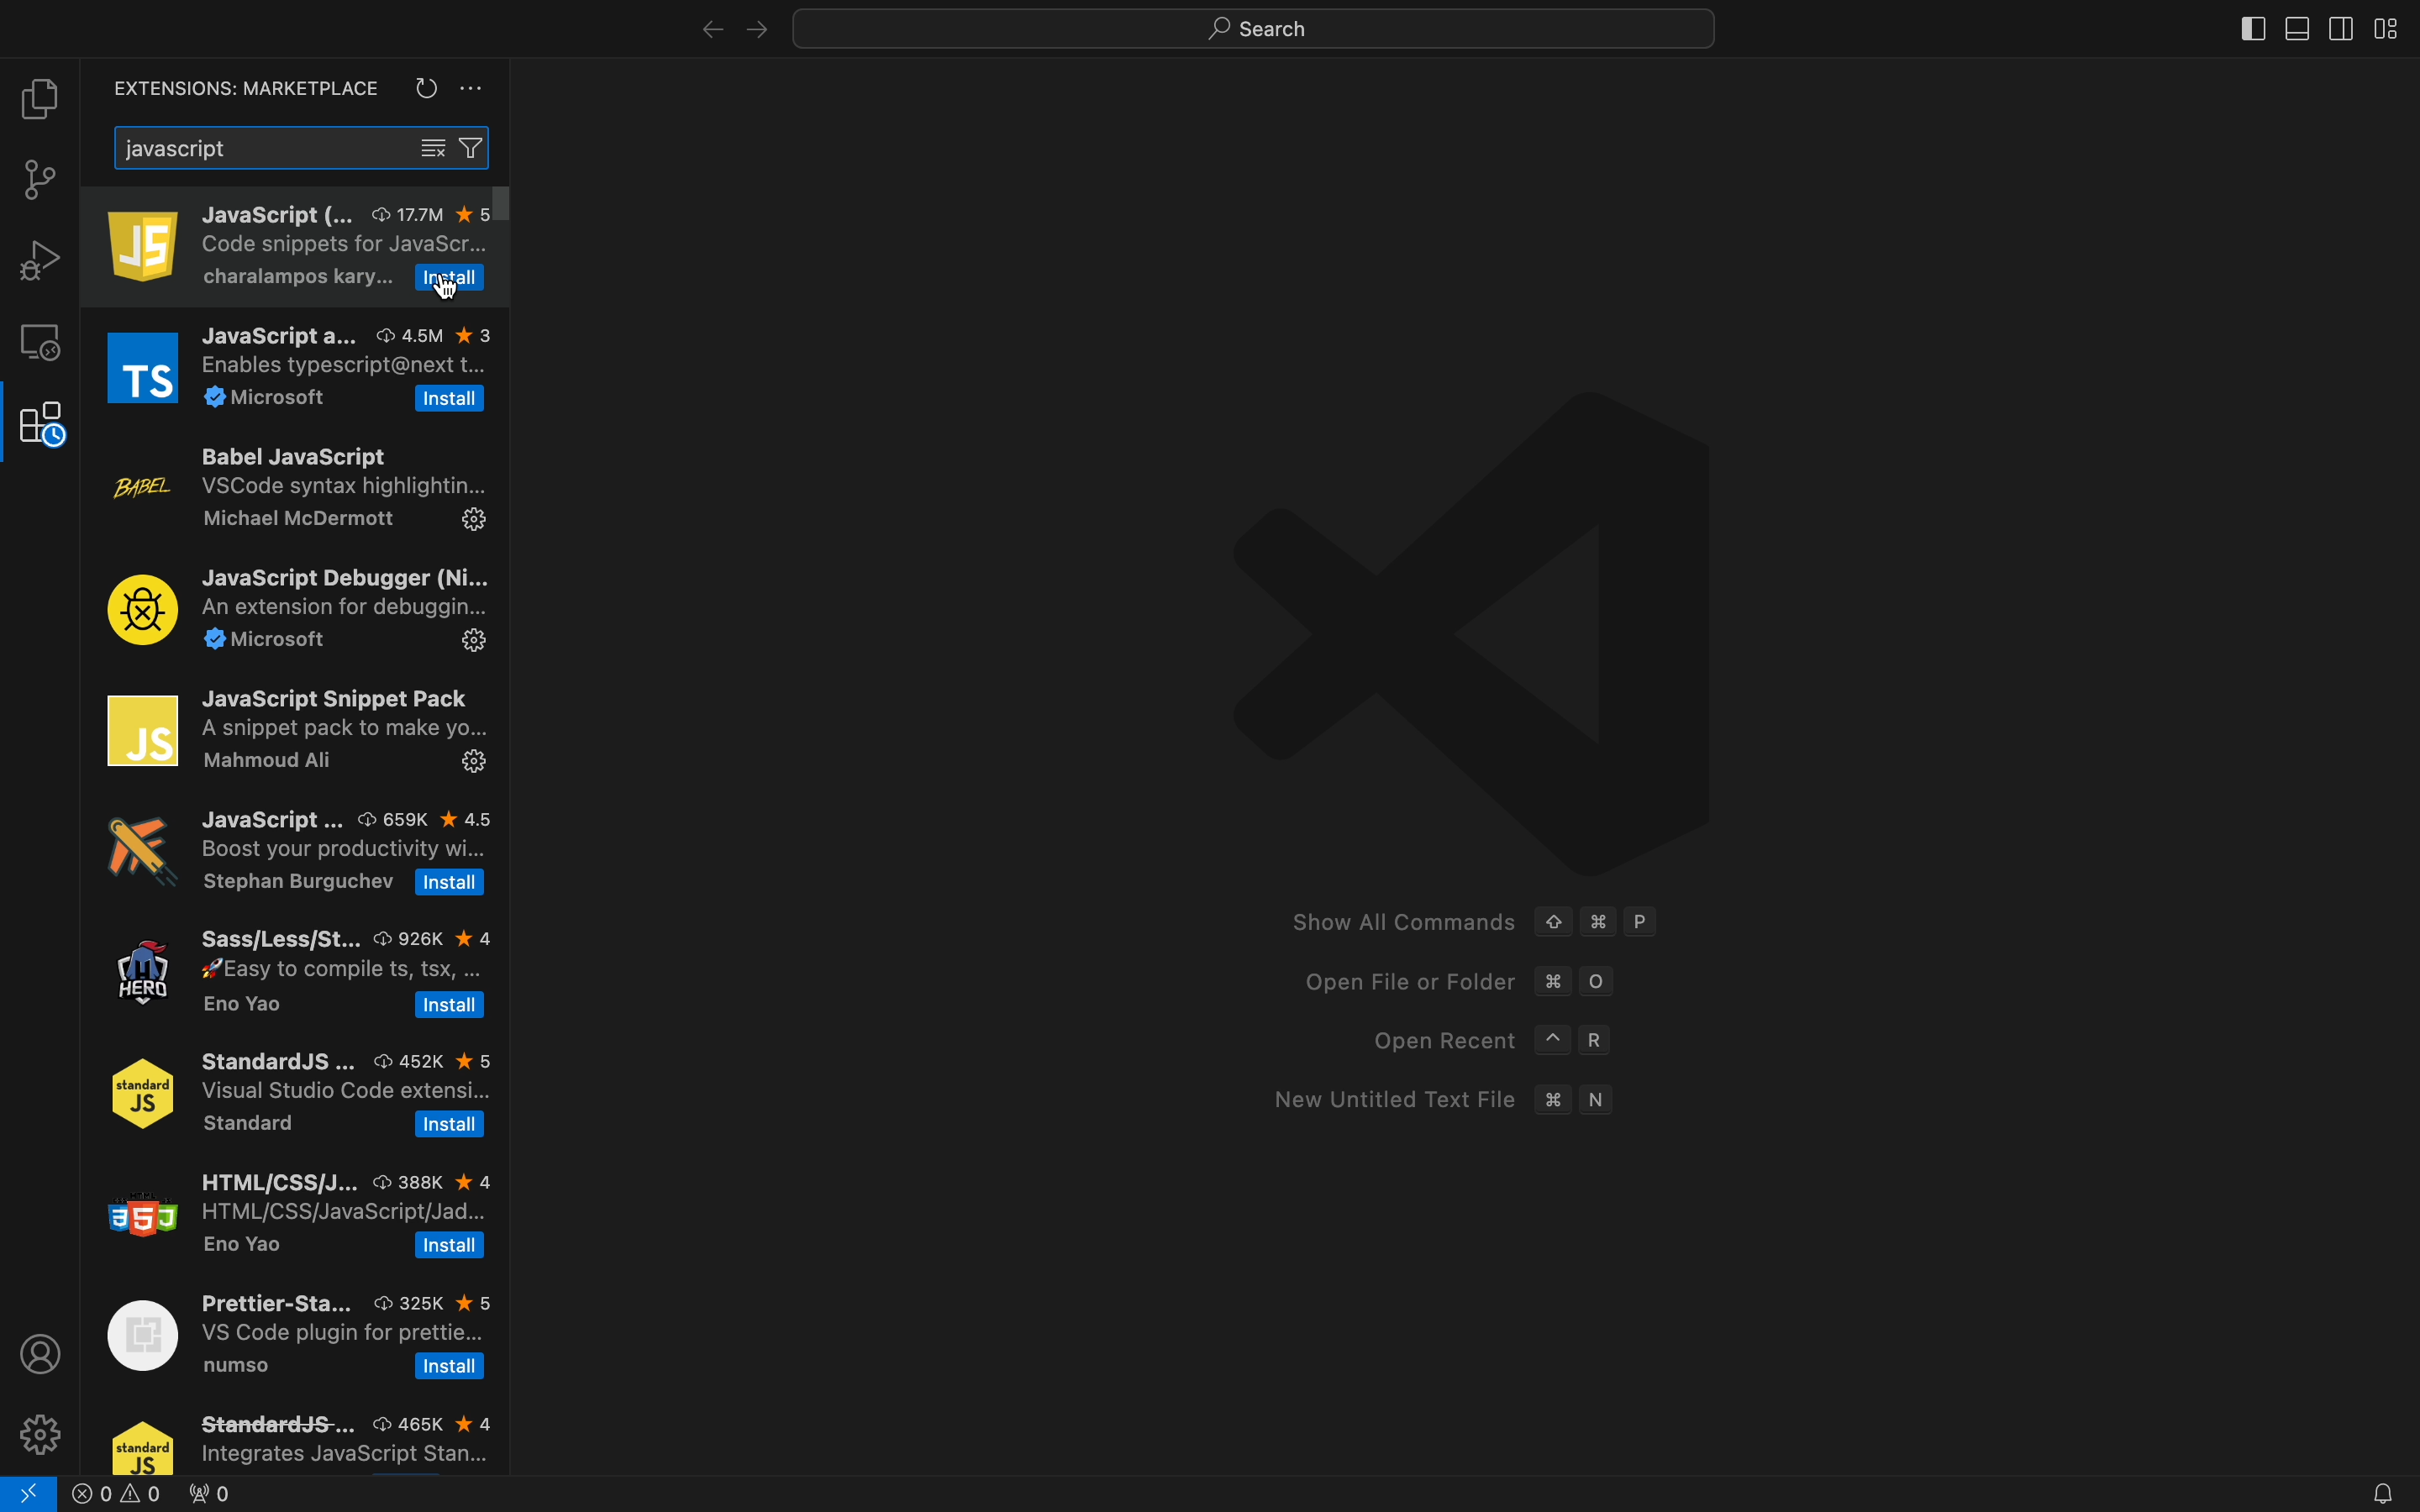  I want to click on StandarddS-... © 465K kx 4
Integrates JavaScript Stan..., so click(300, 1434).